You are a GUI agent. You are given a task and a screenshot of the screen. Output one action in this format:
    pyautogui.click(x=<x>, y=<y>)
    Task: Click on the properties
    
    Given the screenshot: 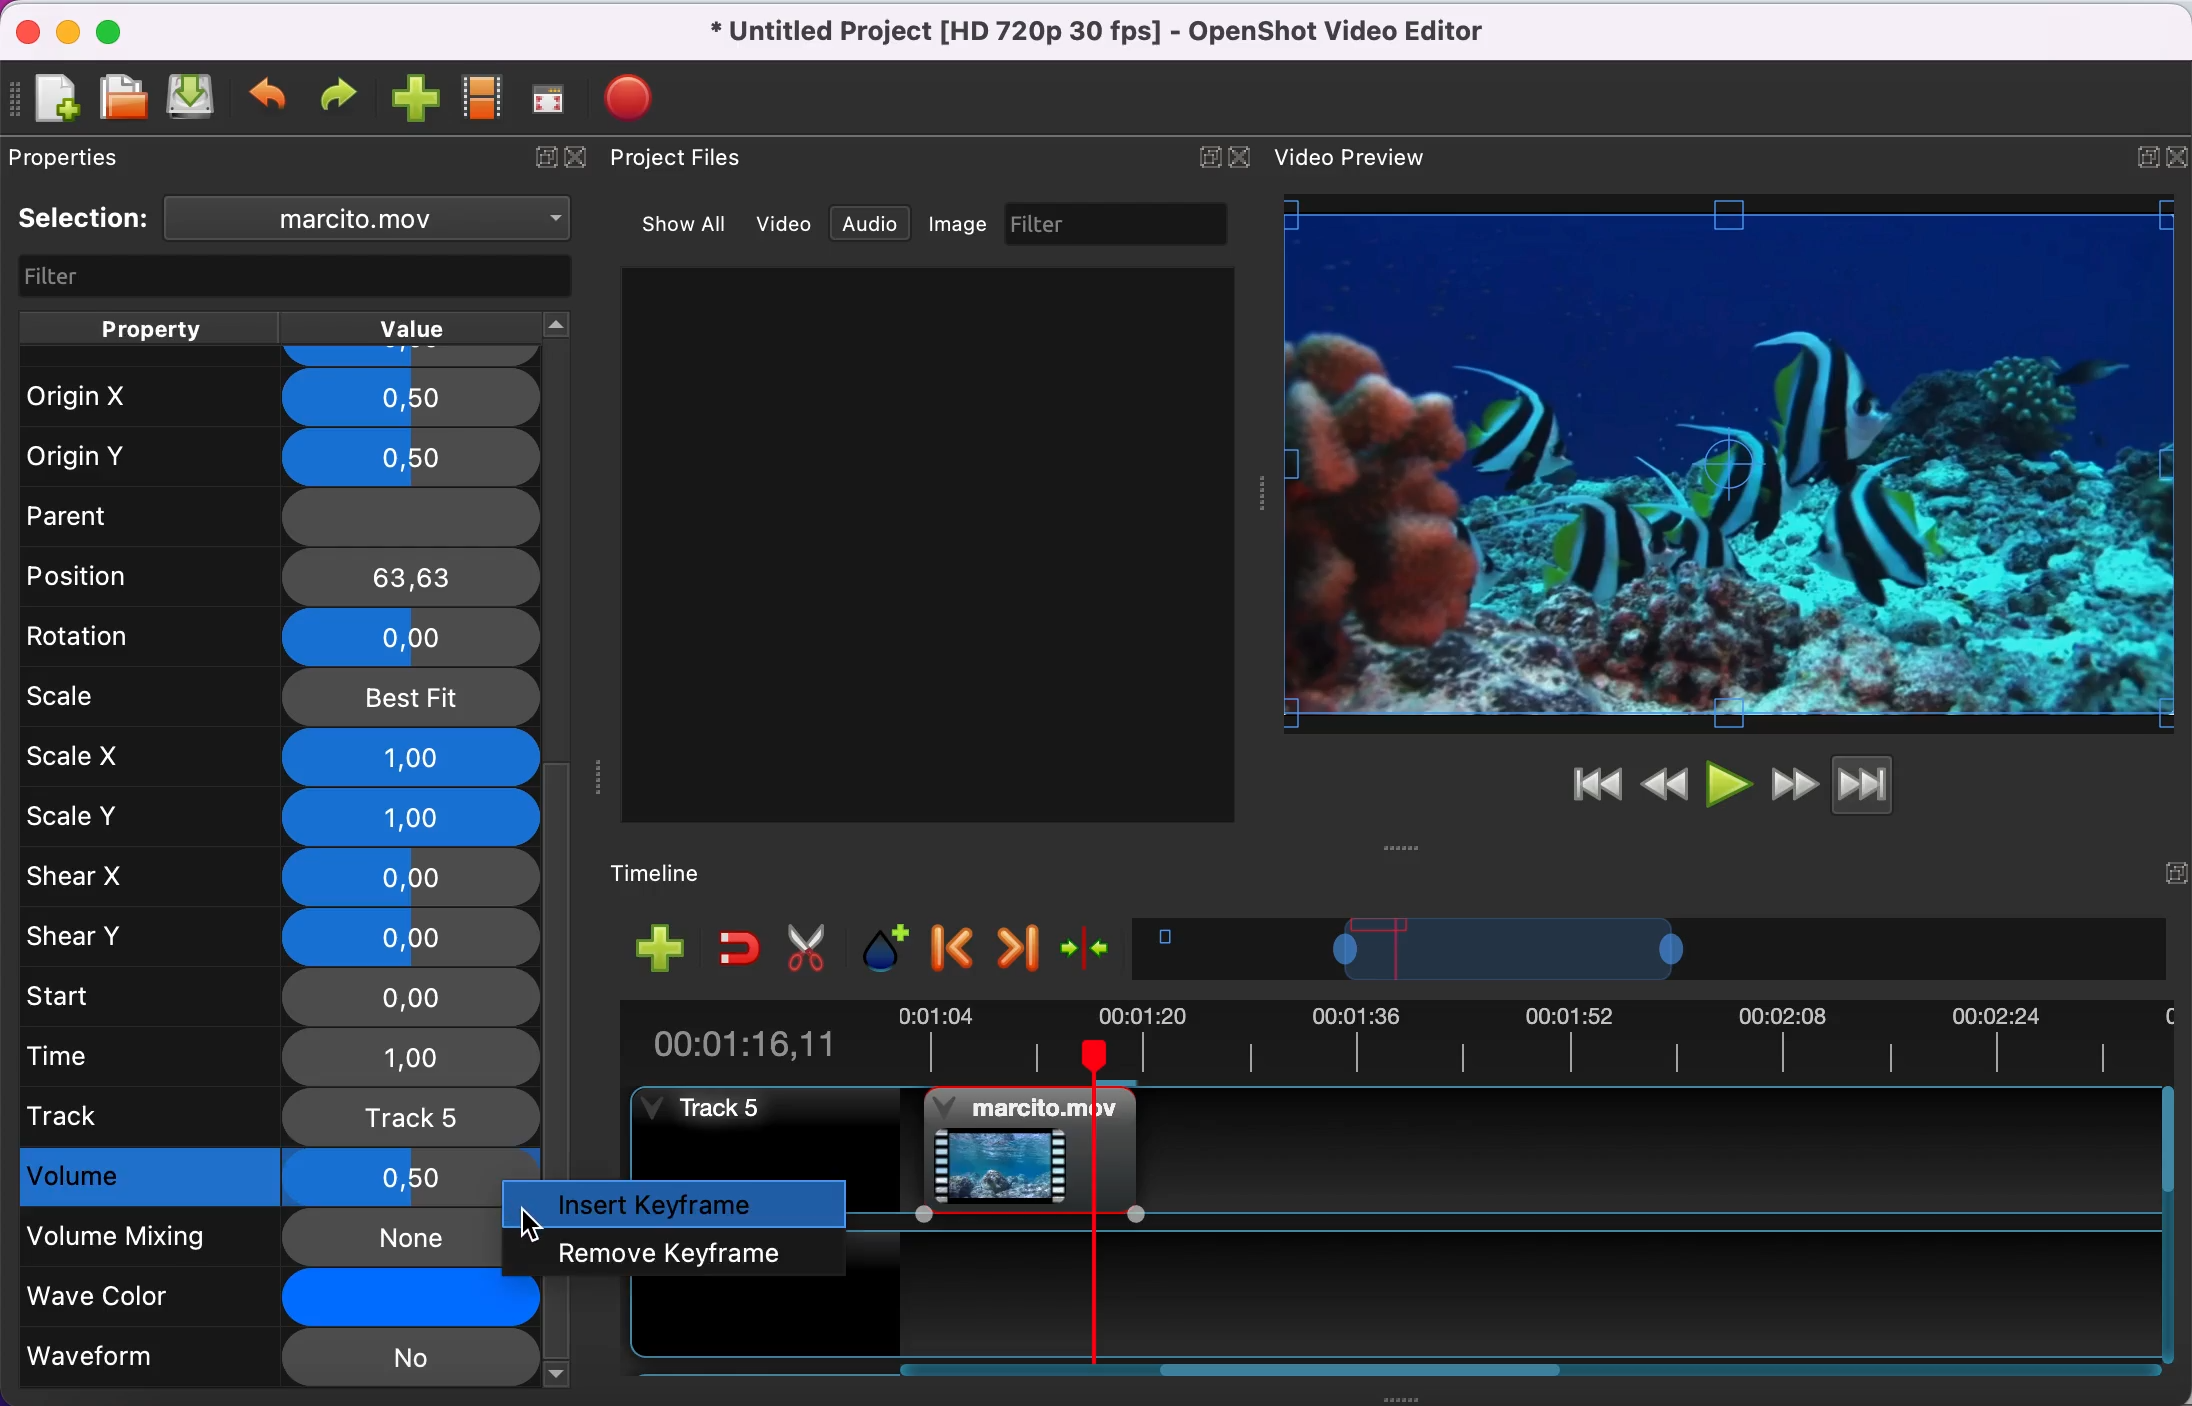 What is the action you would take?
    pyautogui.click(x=96, y=161)
    